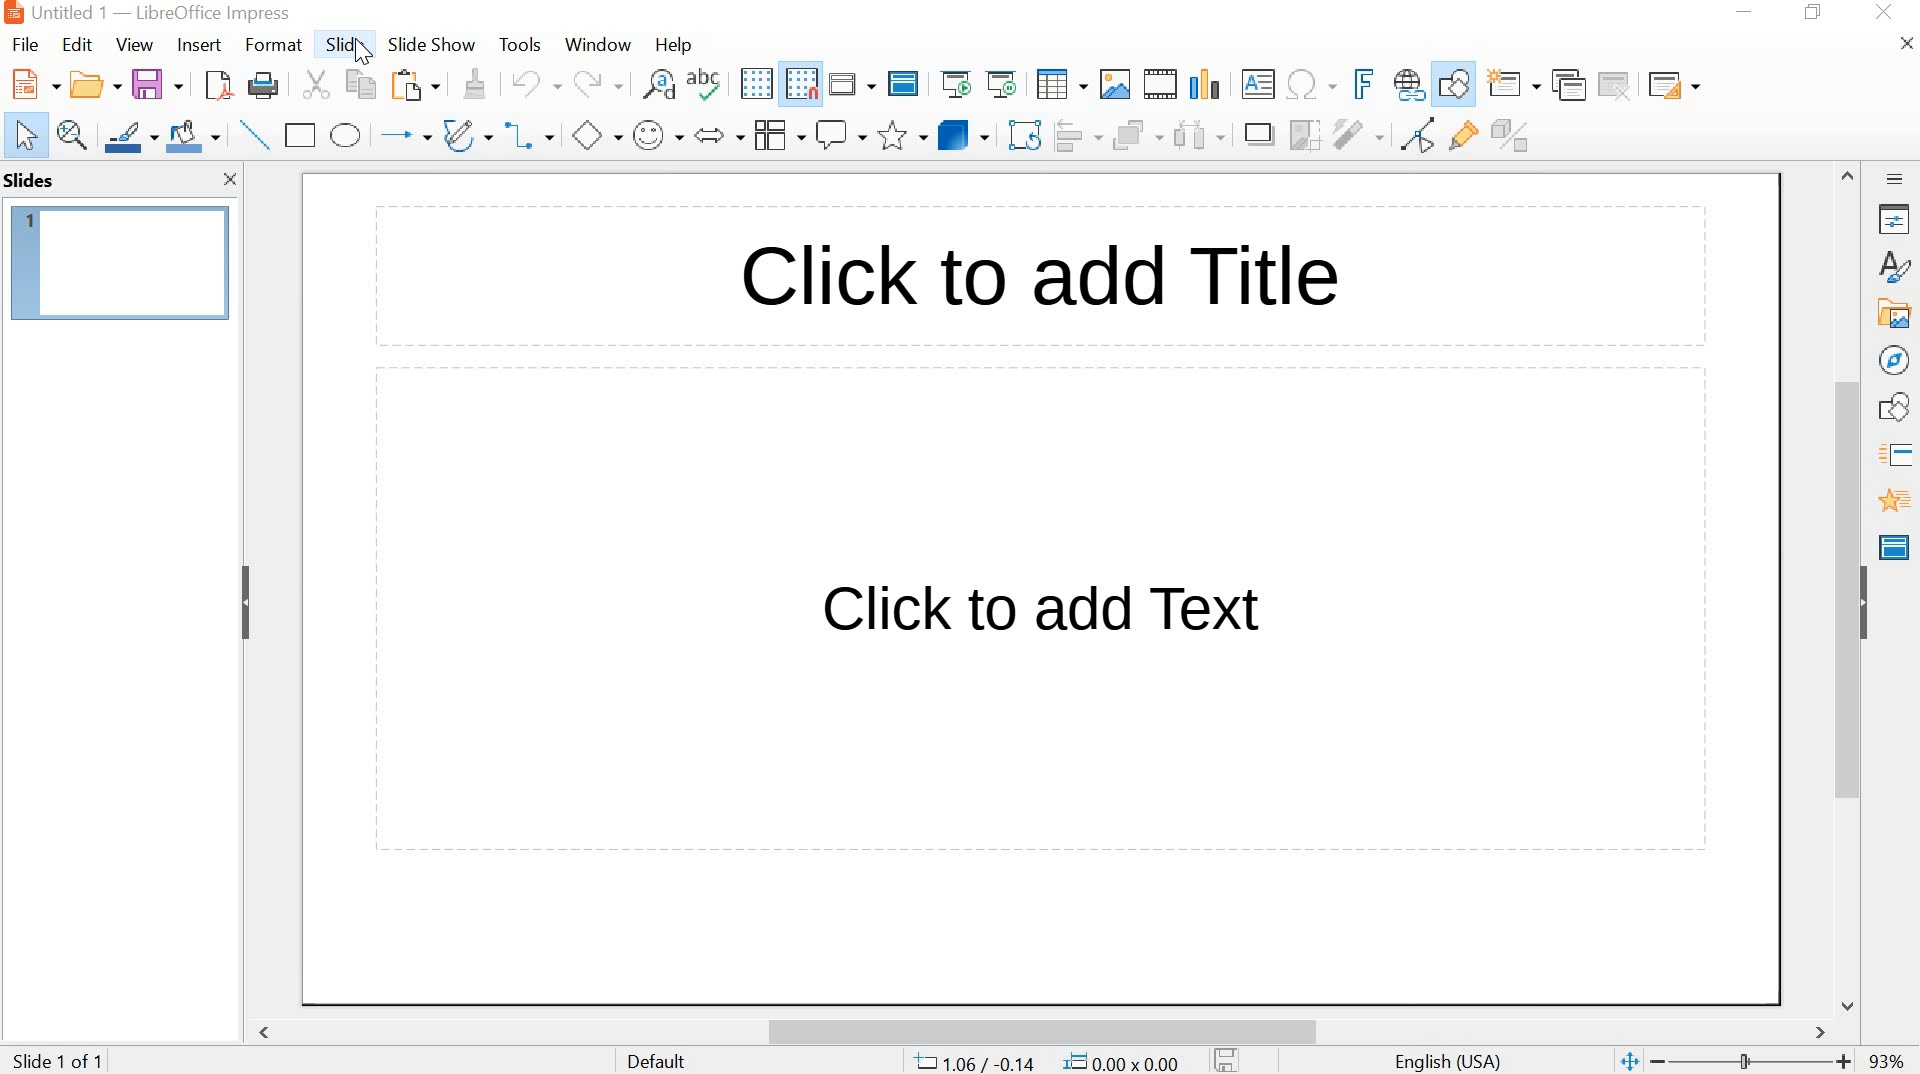  Describe the element at coordinates (73, 136) in the screenshot. I see `Zoom & Pan` at that location.